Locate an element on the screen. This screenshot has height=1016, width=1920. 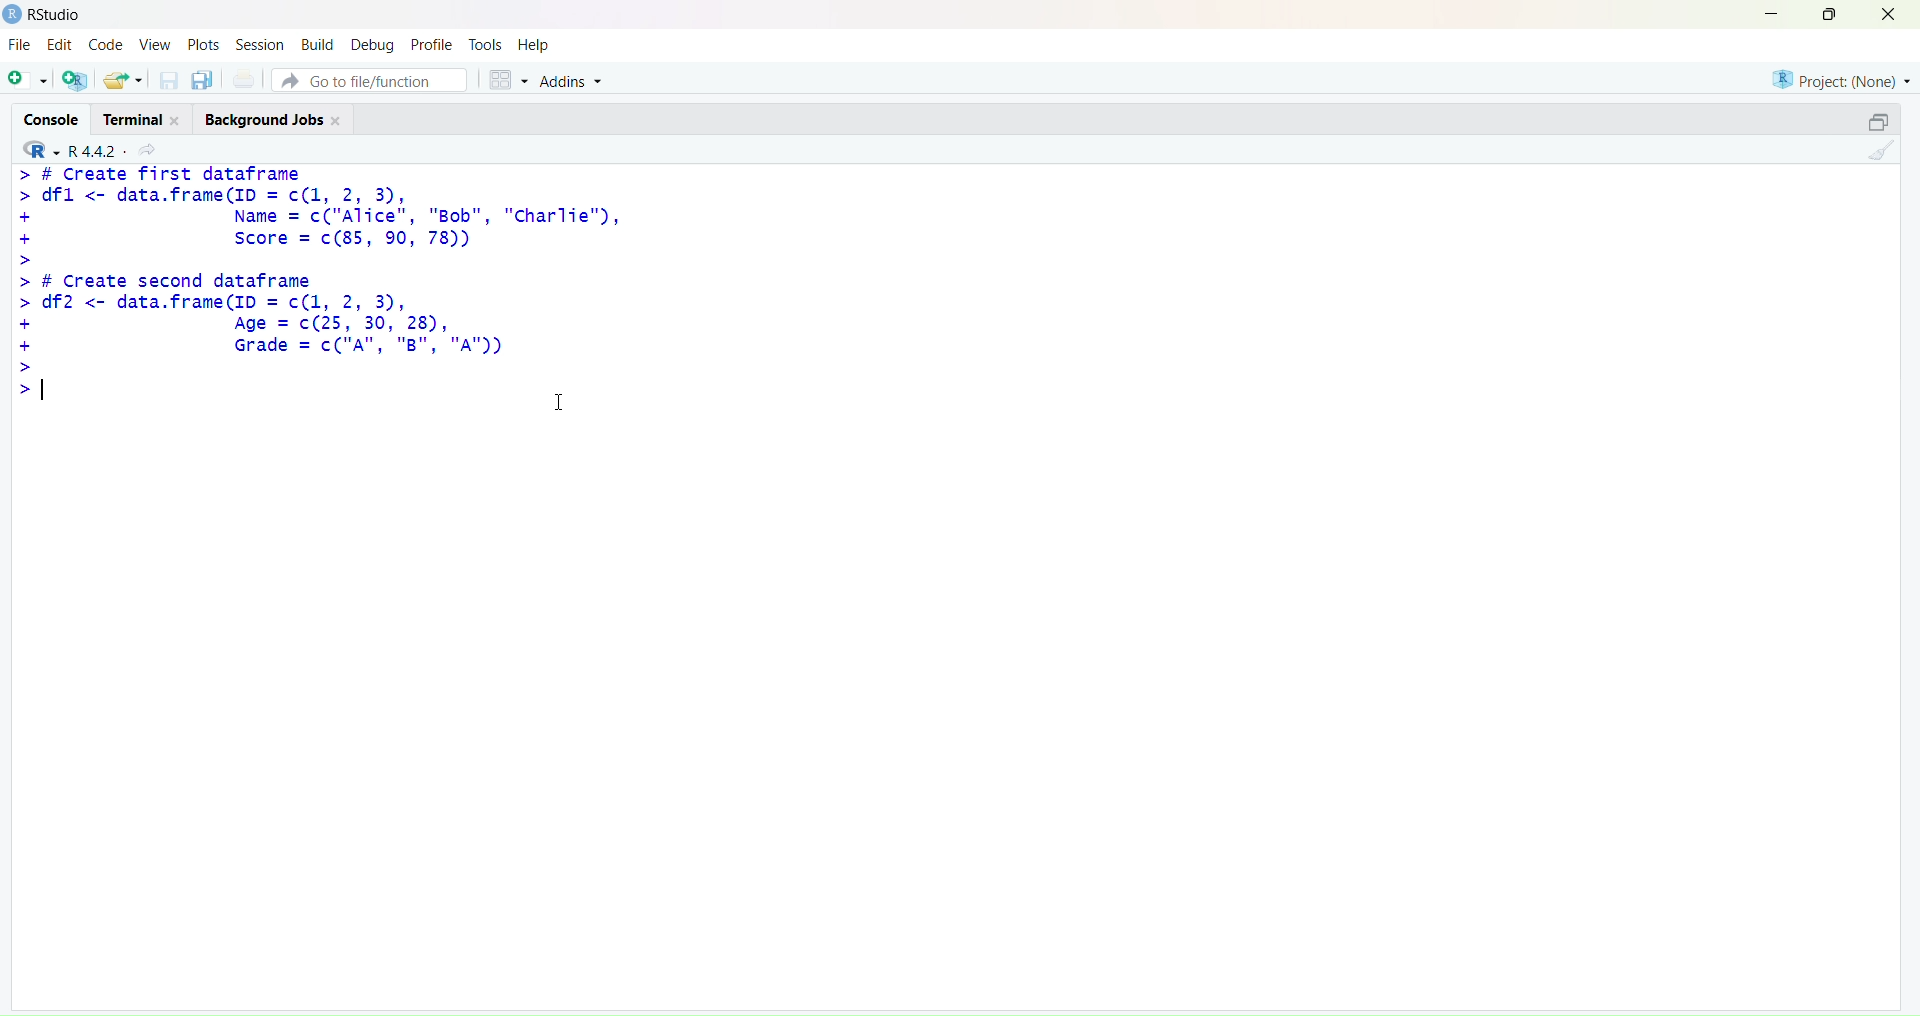
maximize is located at coordinates (1830, 12).